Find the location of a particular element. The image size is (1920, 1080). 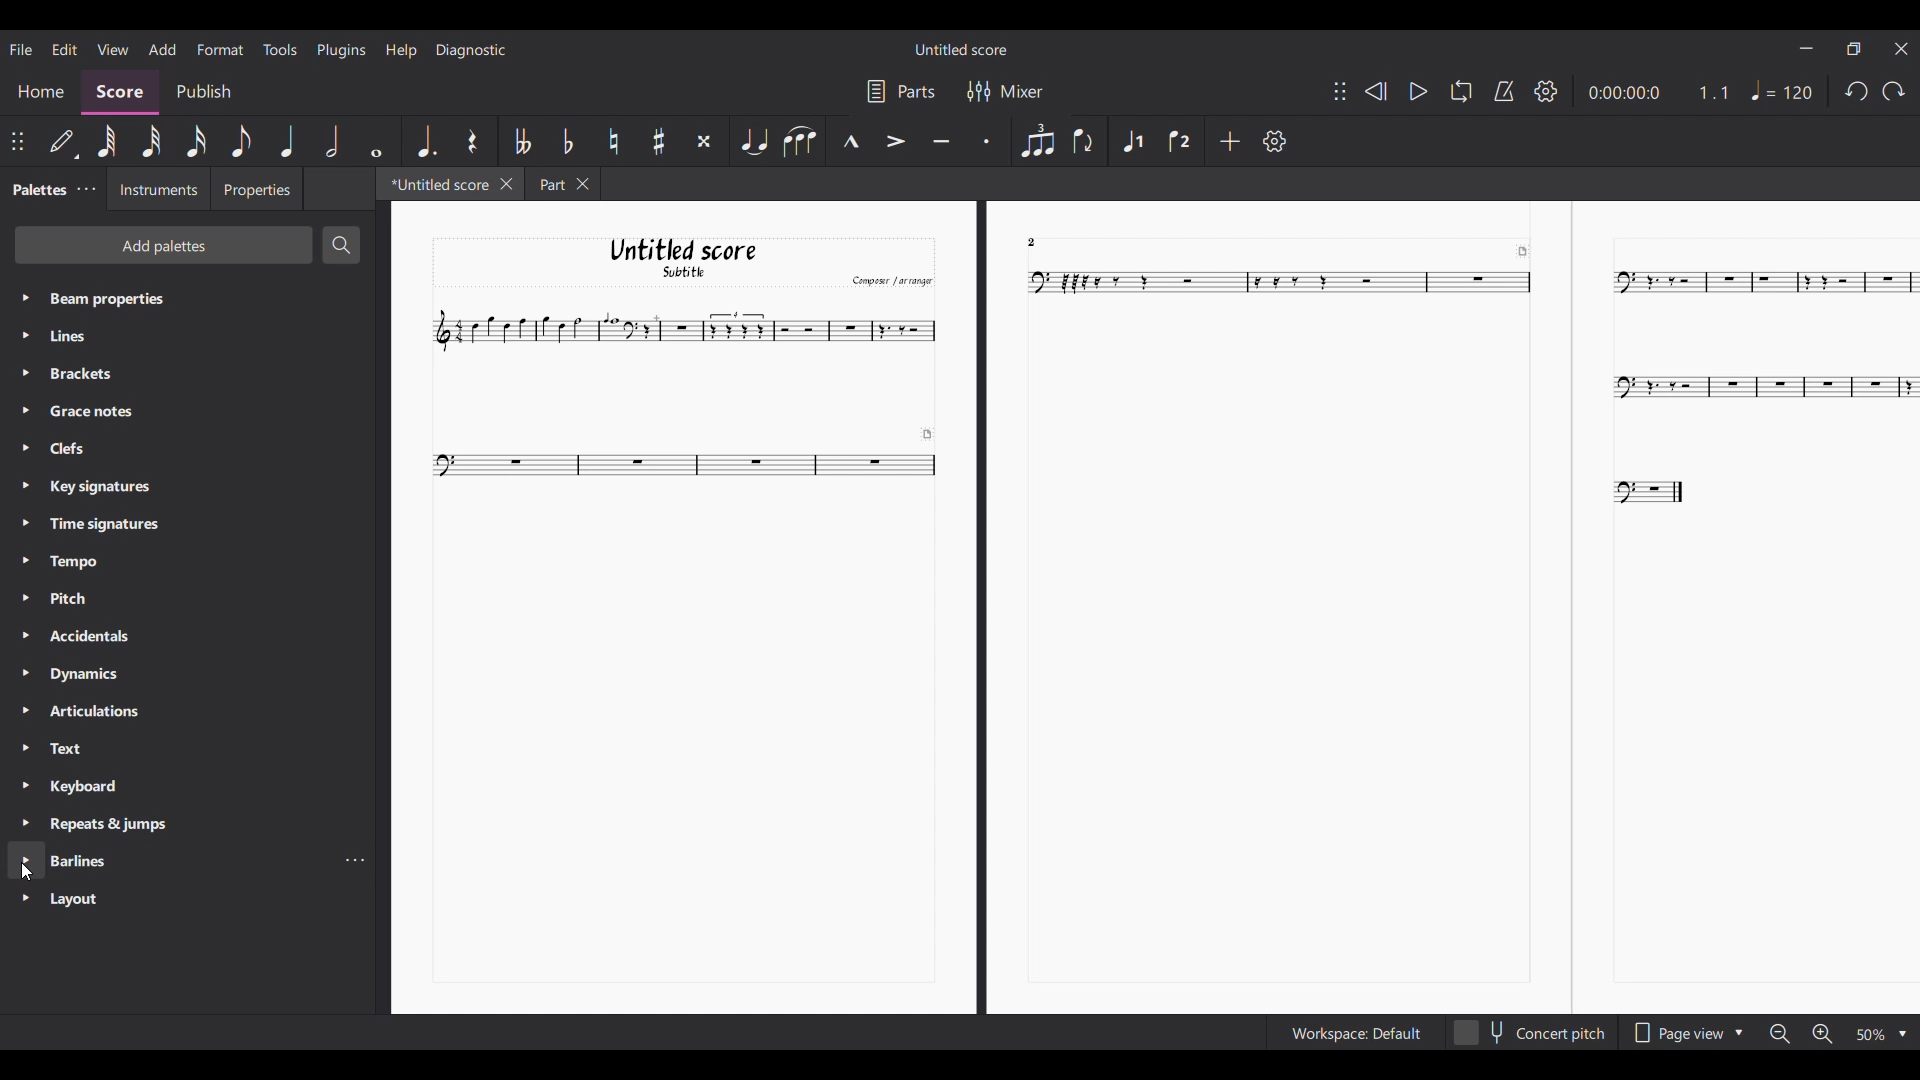

Close interface is located at coordinates (1901, 49).